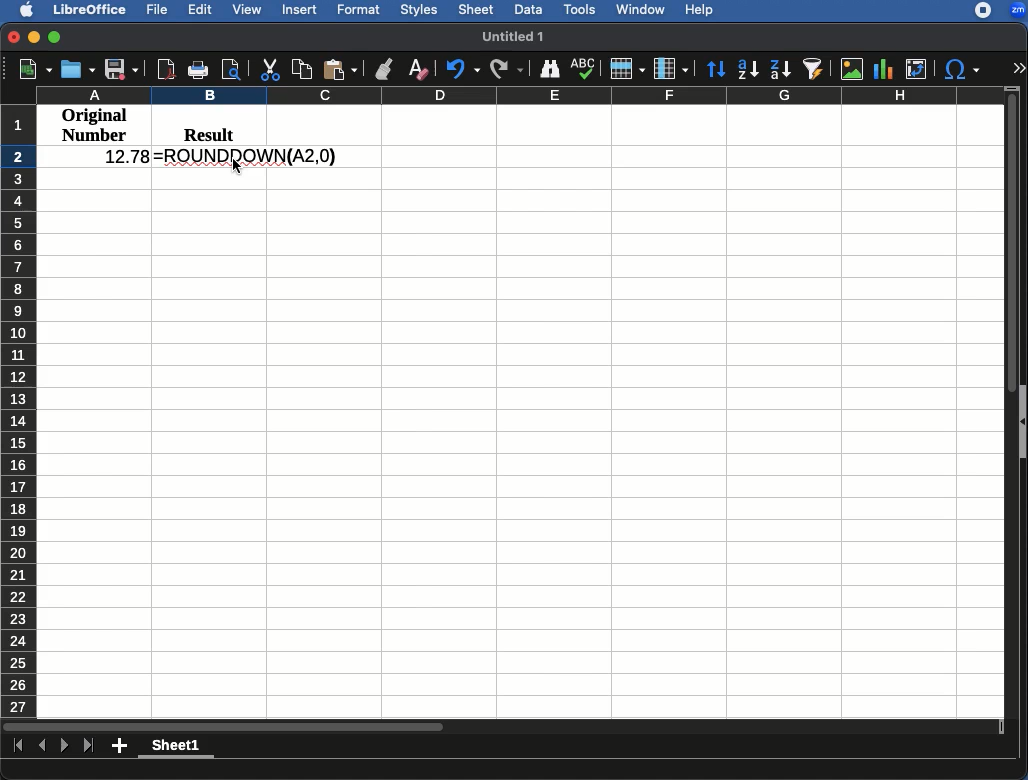 The height and width of the screenshot is (780, 1028). What do you see at coordinates (301, 68) in the screenshot?
I see `Copy` at bounding box center [301, 68].